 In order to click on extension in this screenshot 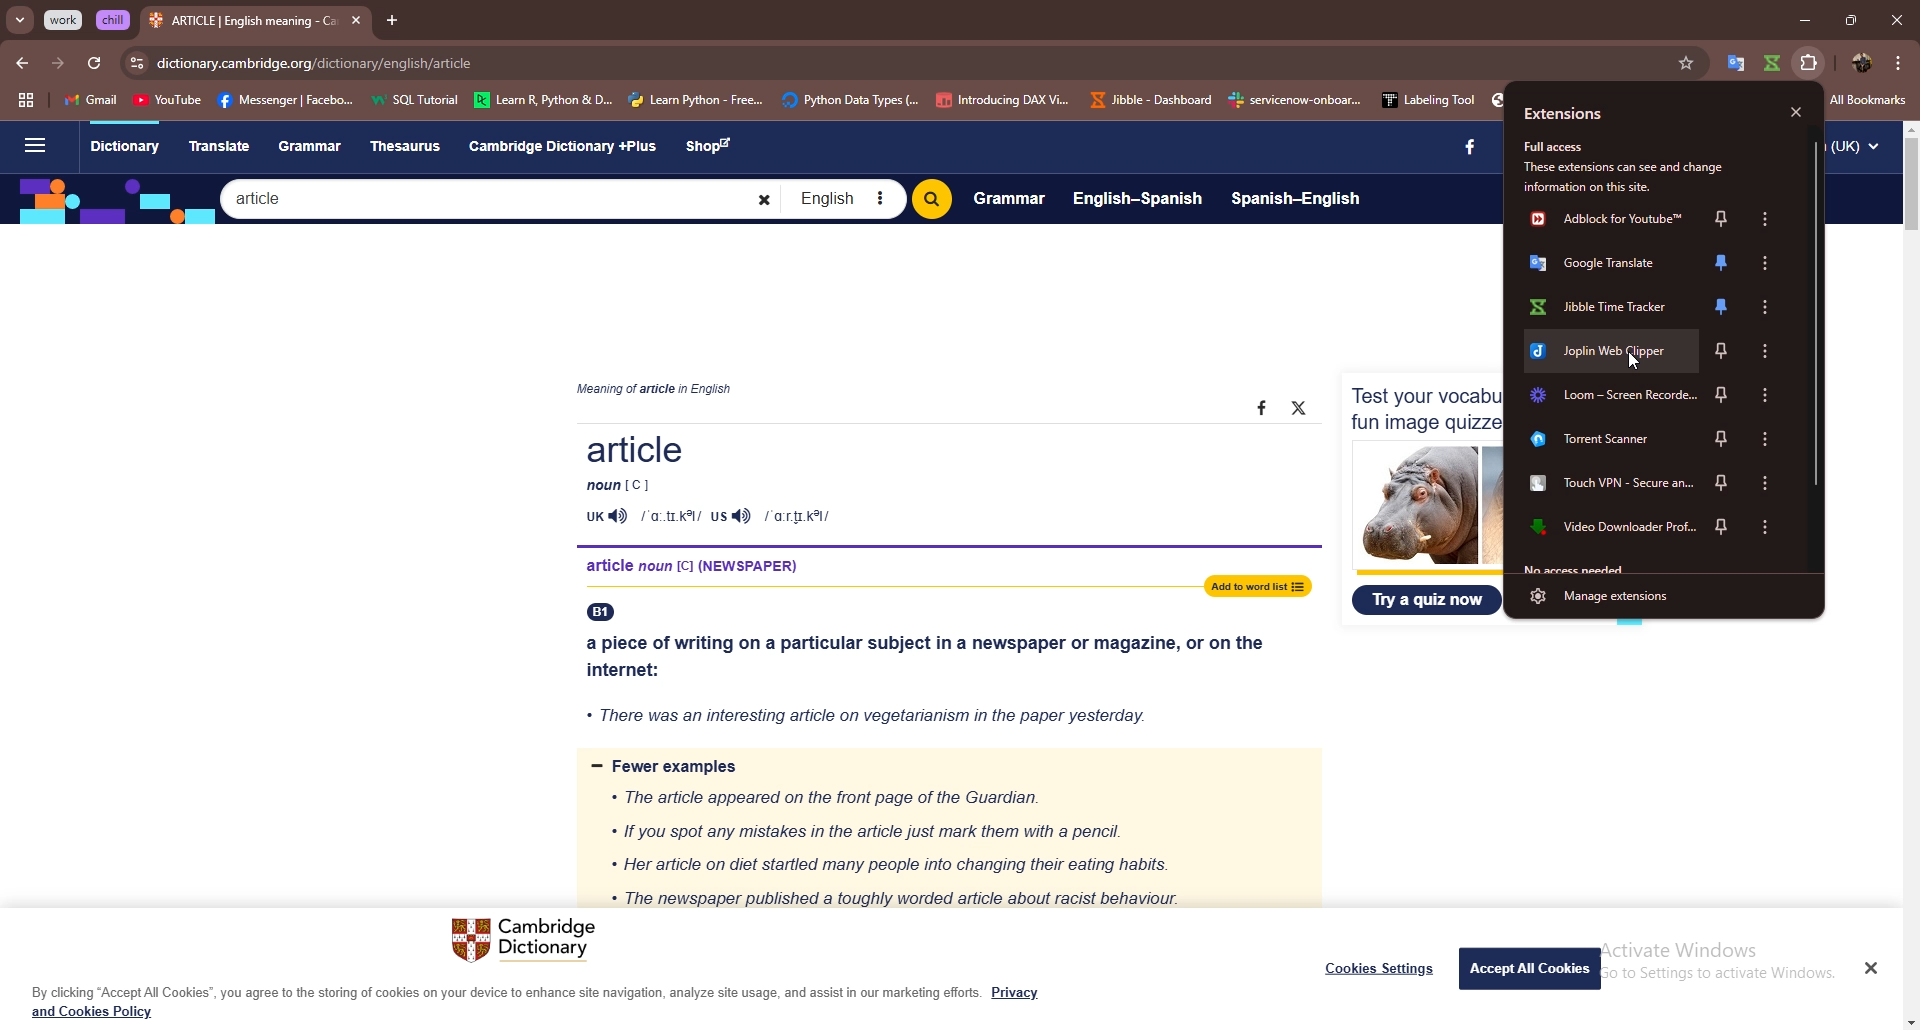, I will do `click(1610, 441)`.